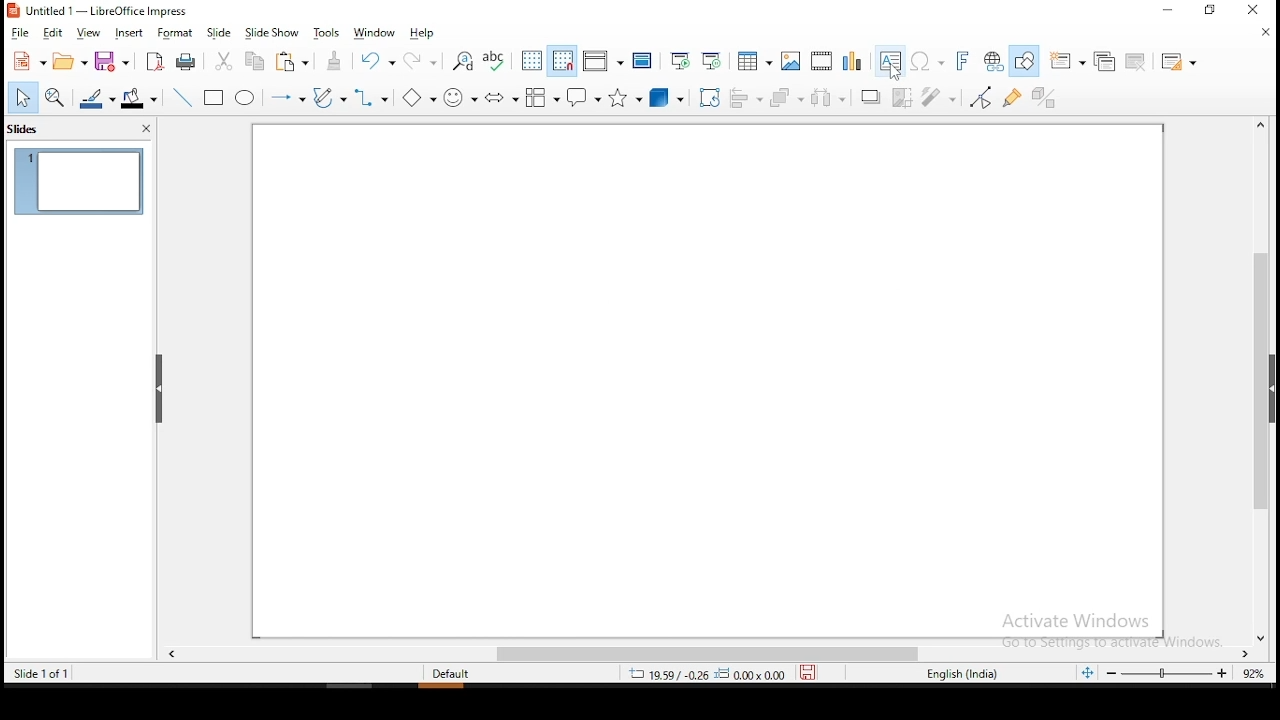 The image size is (1280, 720). I want to click on mouse pointer, so click(895, 74).